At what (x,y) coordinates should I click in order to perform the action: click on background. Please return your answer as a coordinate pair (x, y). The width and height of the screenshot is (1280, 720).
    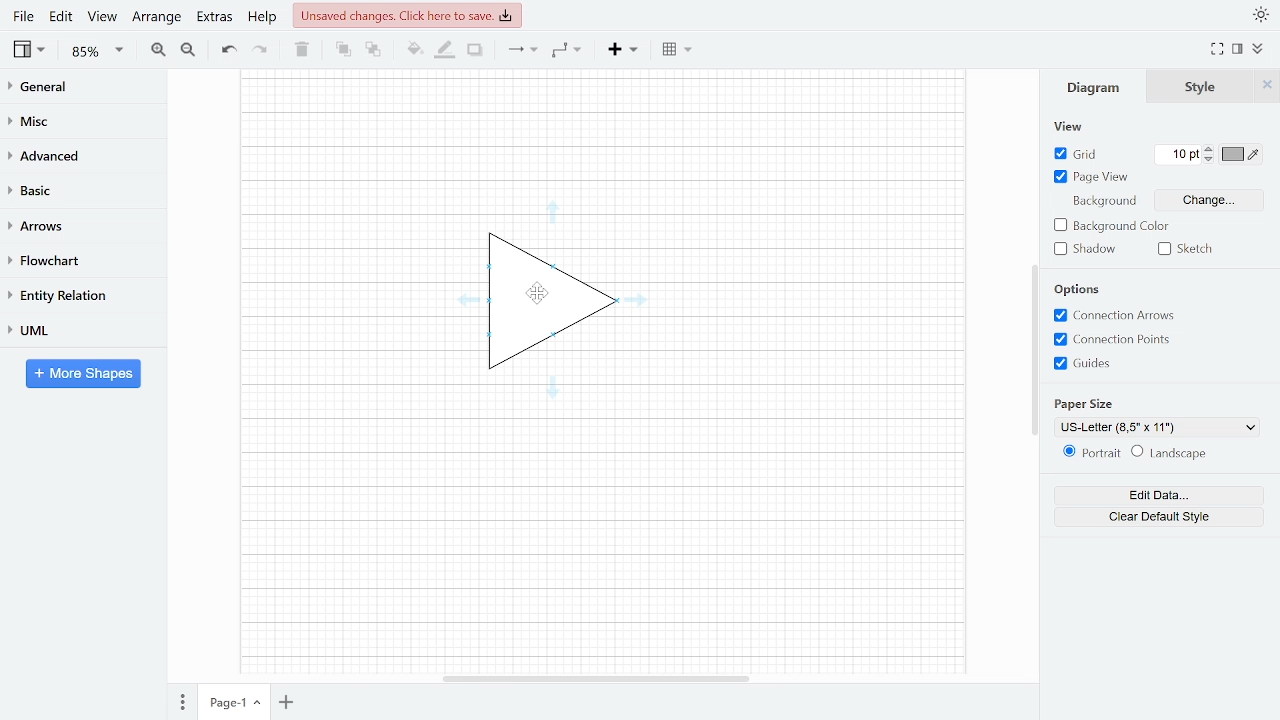
    Looking at the image, I should click on (1104, 201).